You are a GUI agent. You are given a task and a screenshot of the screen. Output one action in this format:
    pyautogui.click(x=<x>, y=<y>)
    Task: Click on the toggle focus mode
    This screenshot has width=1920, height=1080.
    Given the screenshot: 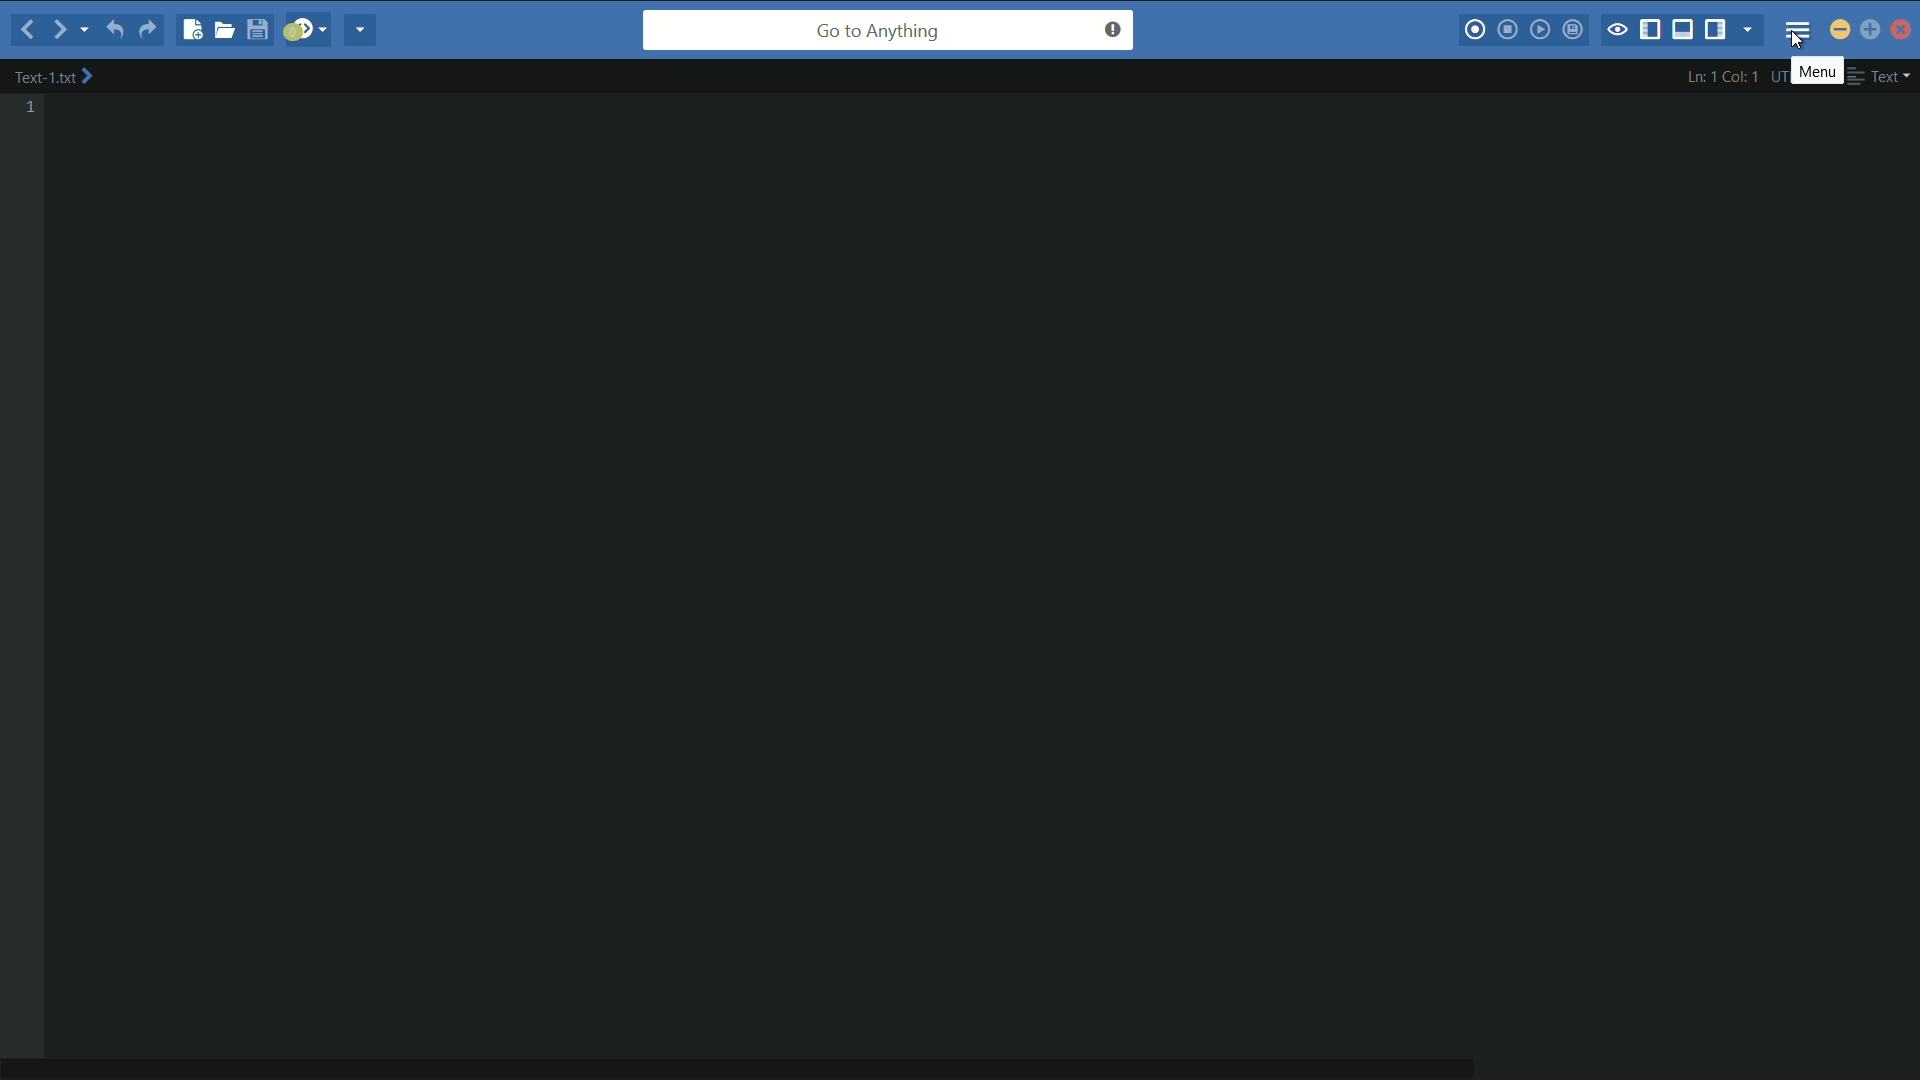 What is the action you would take?
    pyautogui.click(x=1618, y=29)
    